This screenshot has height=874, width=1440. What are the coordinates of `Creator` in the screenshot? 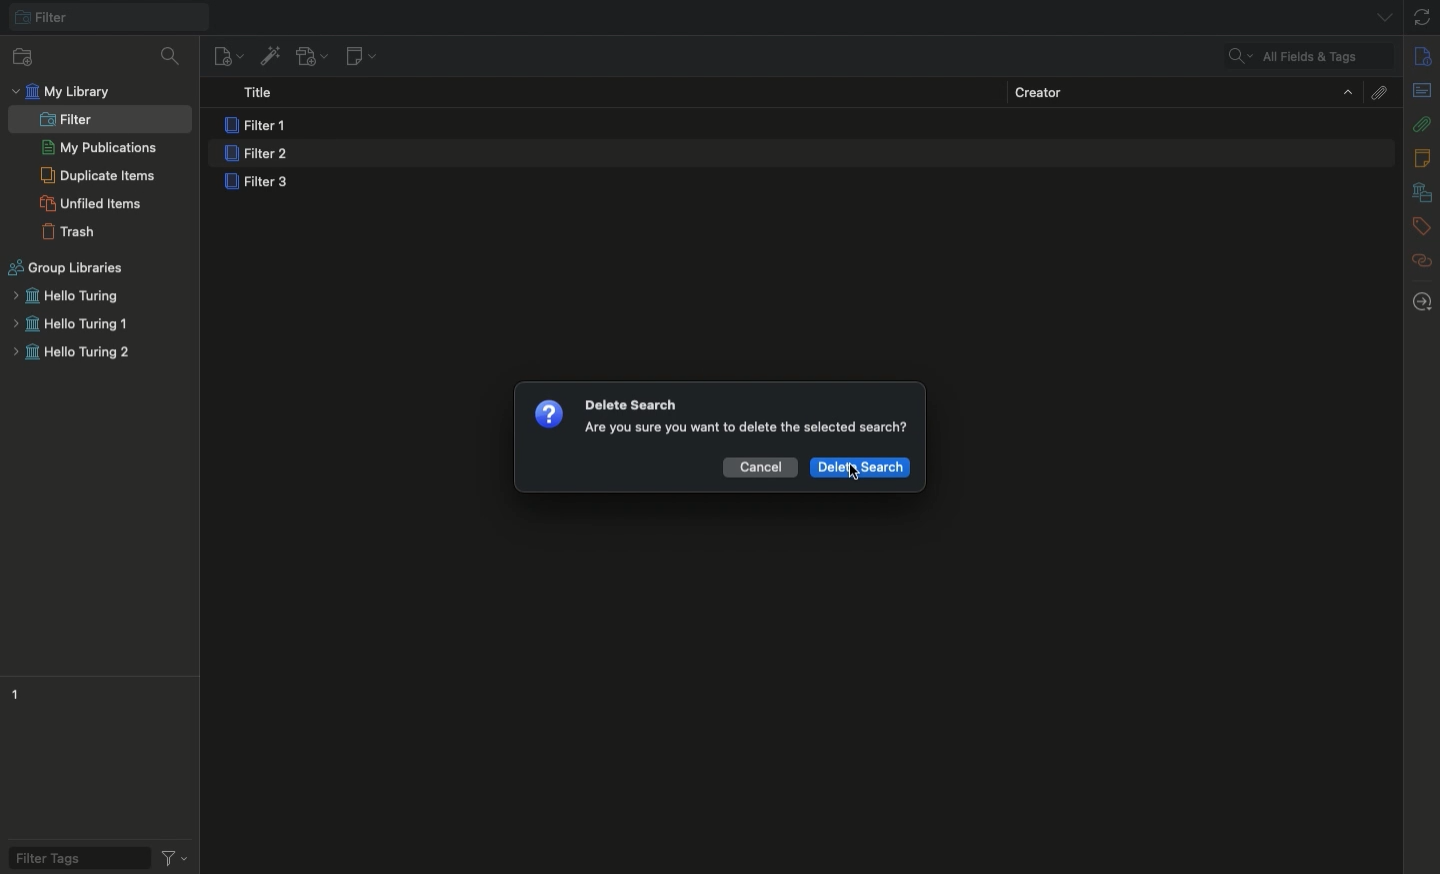 It's located at (1183, 91).